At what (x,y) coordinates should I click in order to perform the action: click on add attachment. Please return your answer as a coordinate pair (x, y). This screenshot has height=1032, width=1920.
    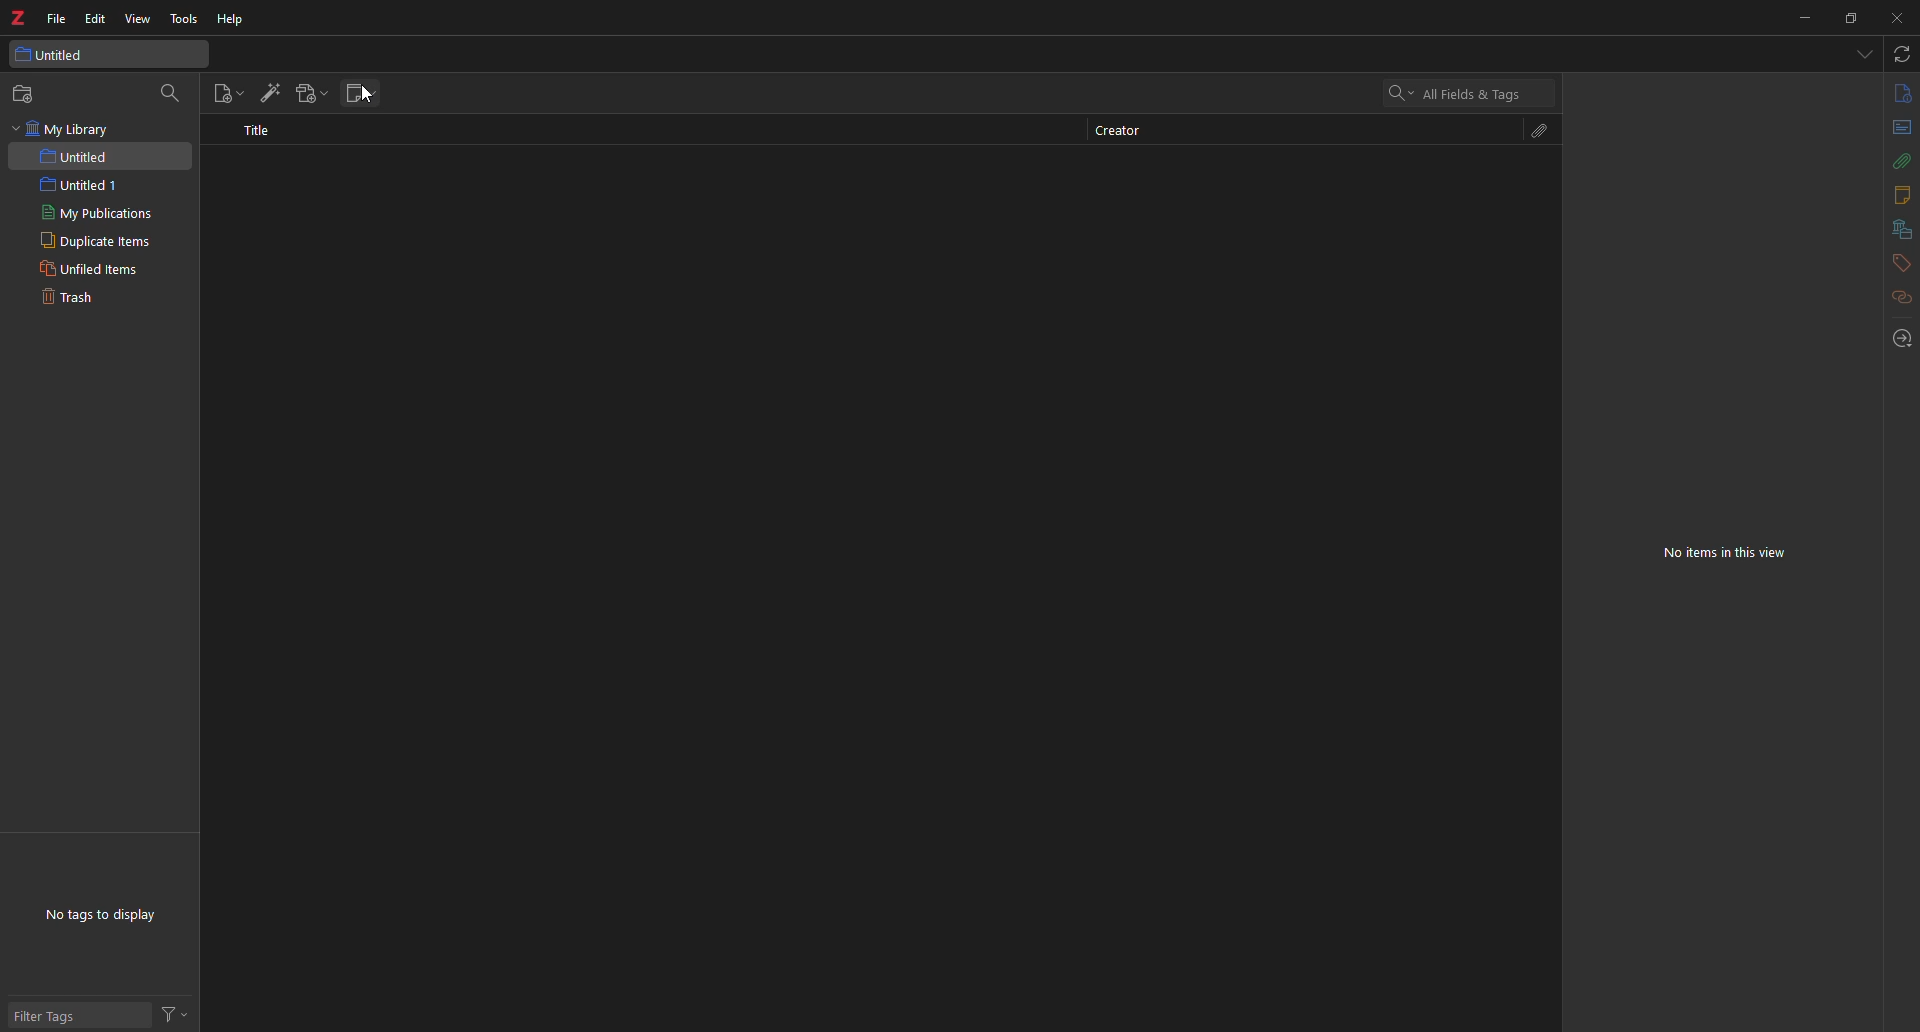
    Looking at the image, I should click on (314, 91).